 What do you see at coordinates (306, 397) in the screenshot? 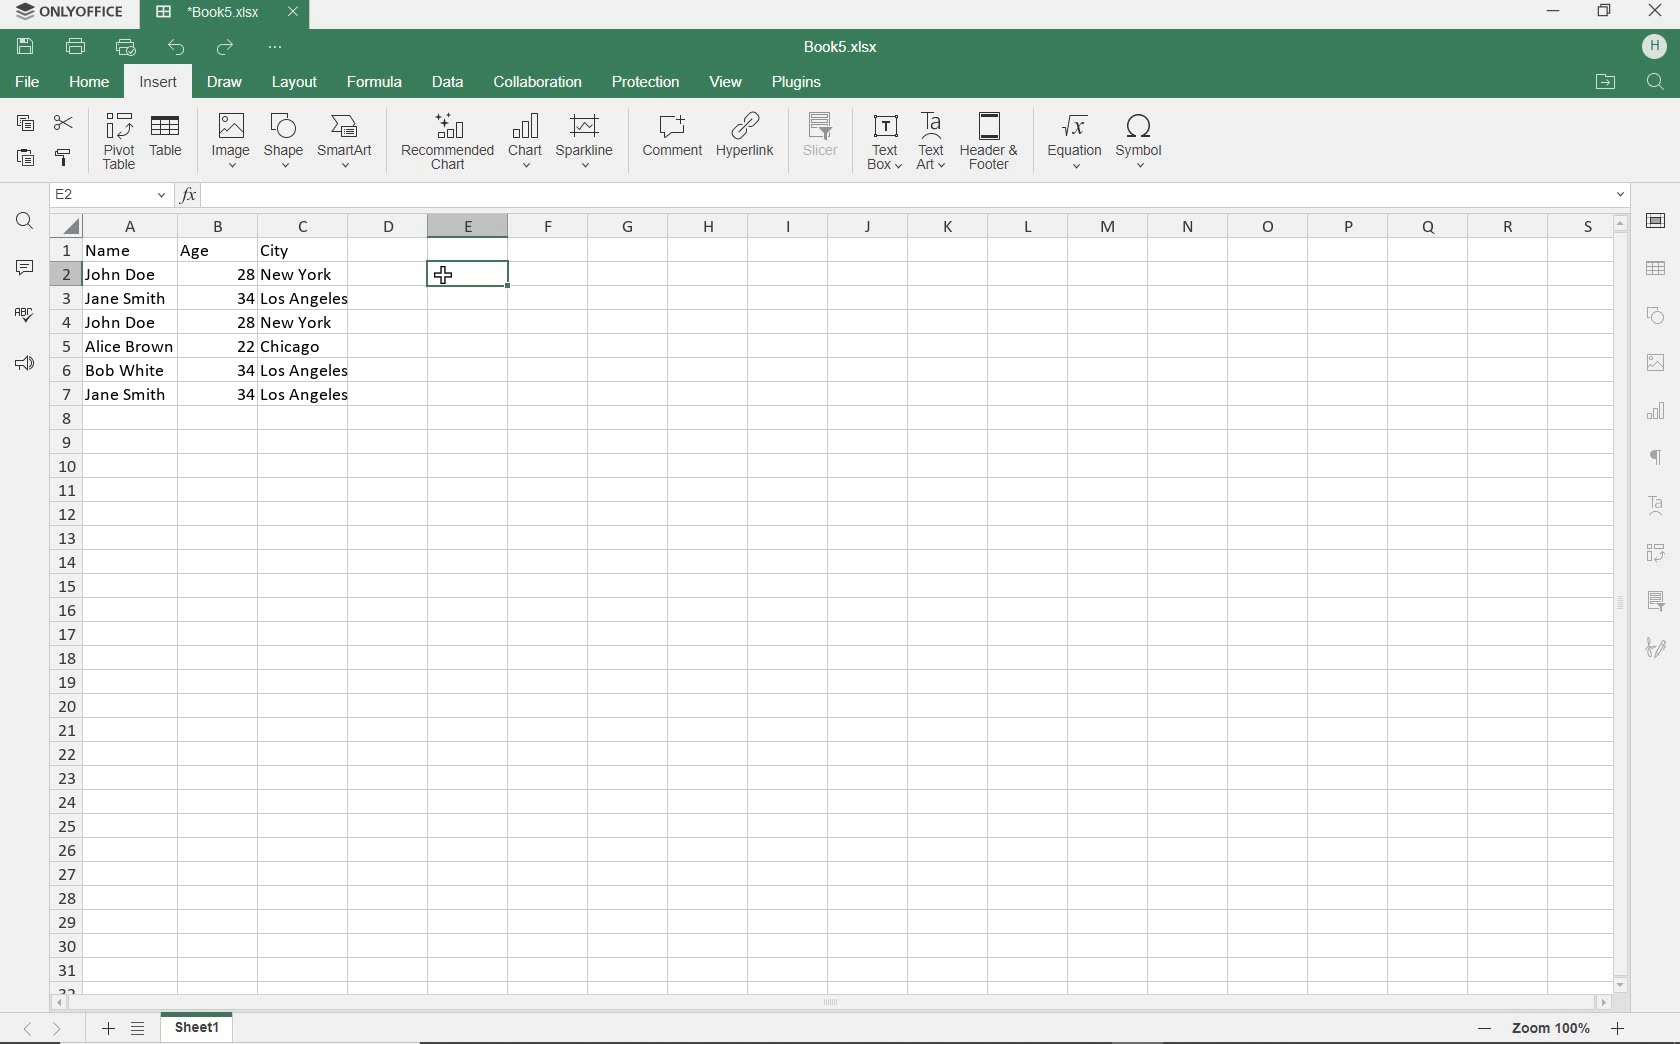
I see `Los Angeles` at bounding box center [306, 397].